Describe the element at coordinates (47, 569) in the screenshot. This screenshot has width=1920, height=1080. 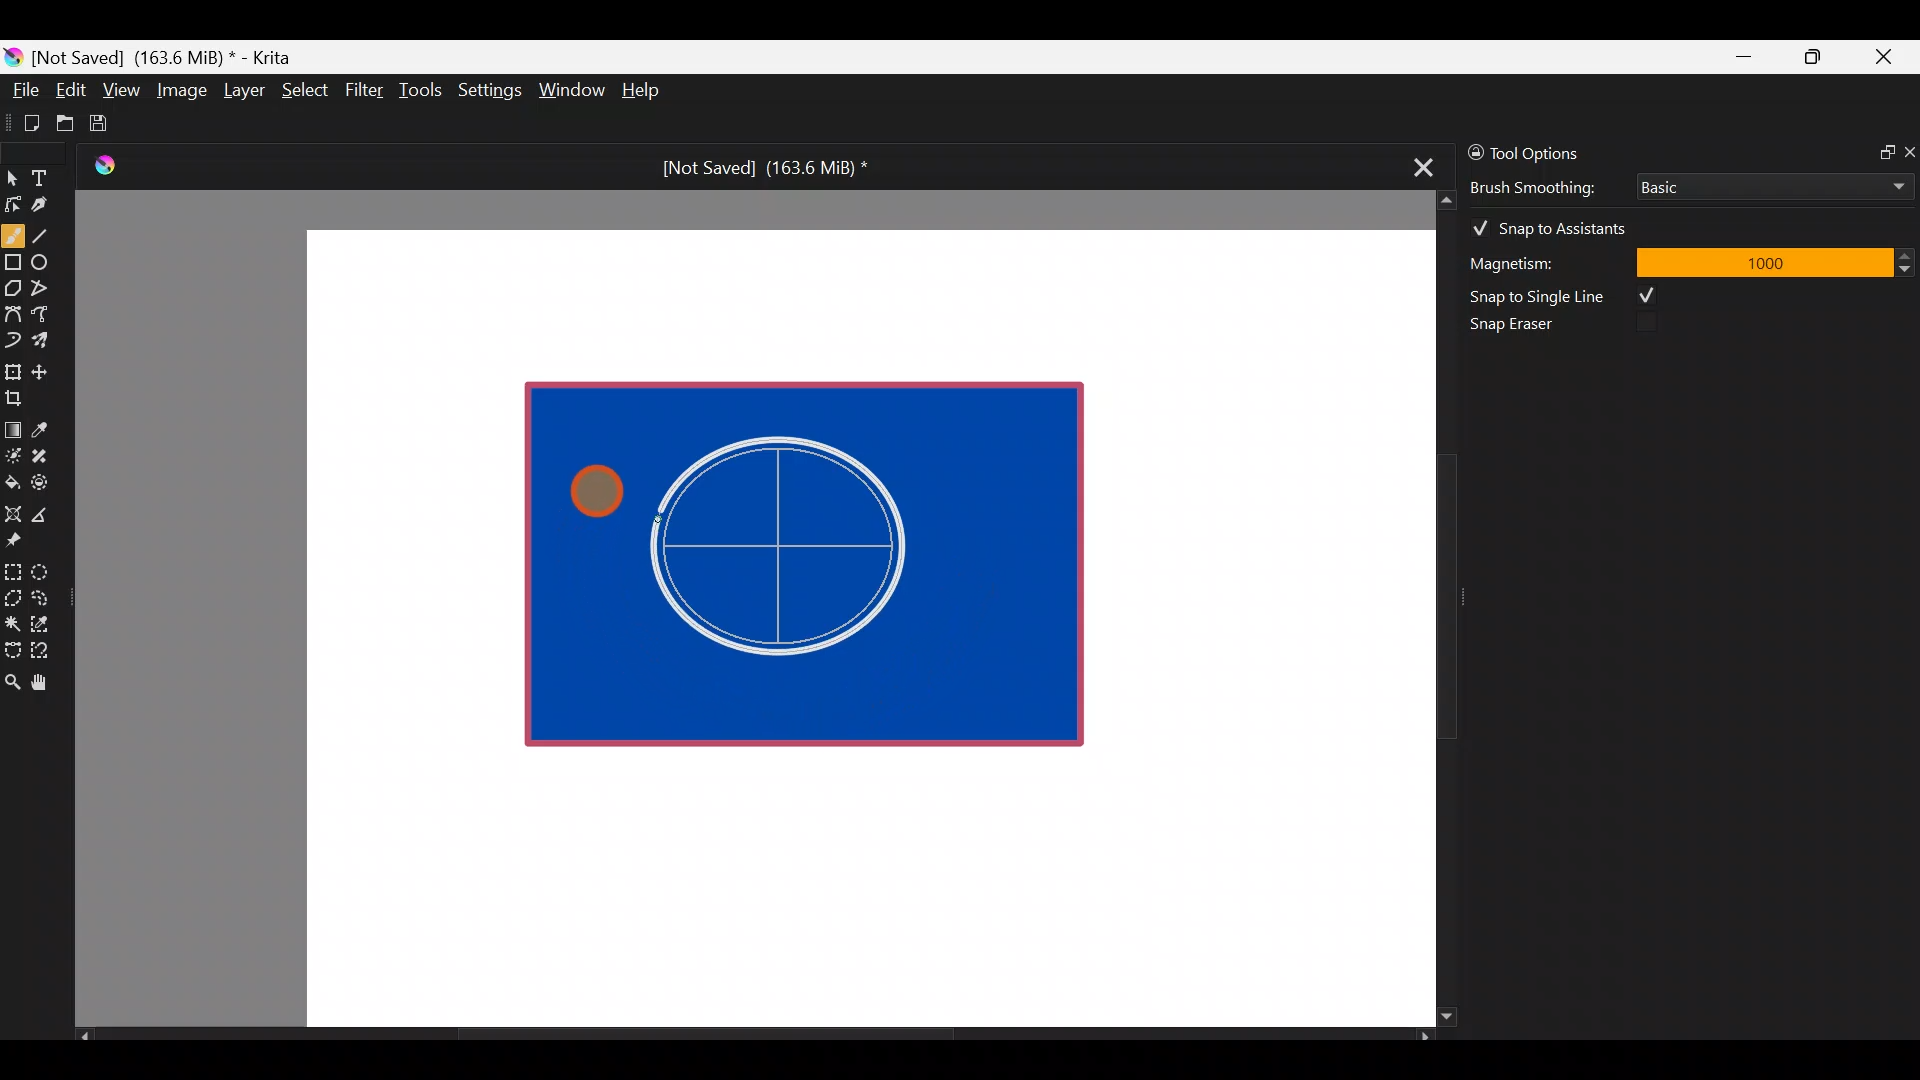
I see `Elliptical selection tool` at that location.